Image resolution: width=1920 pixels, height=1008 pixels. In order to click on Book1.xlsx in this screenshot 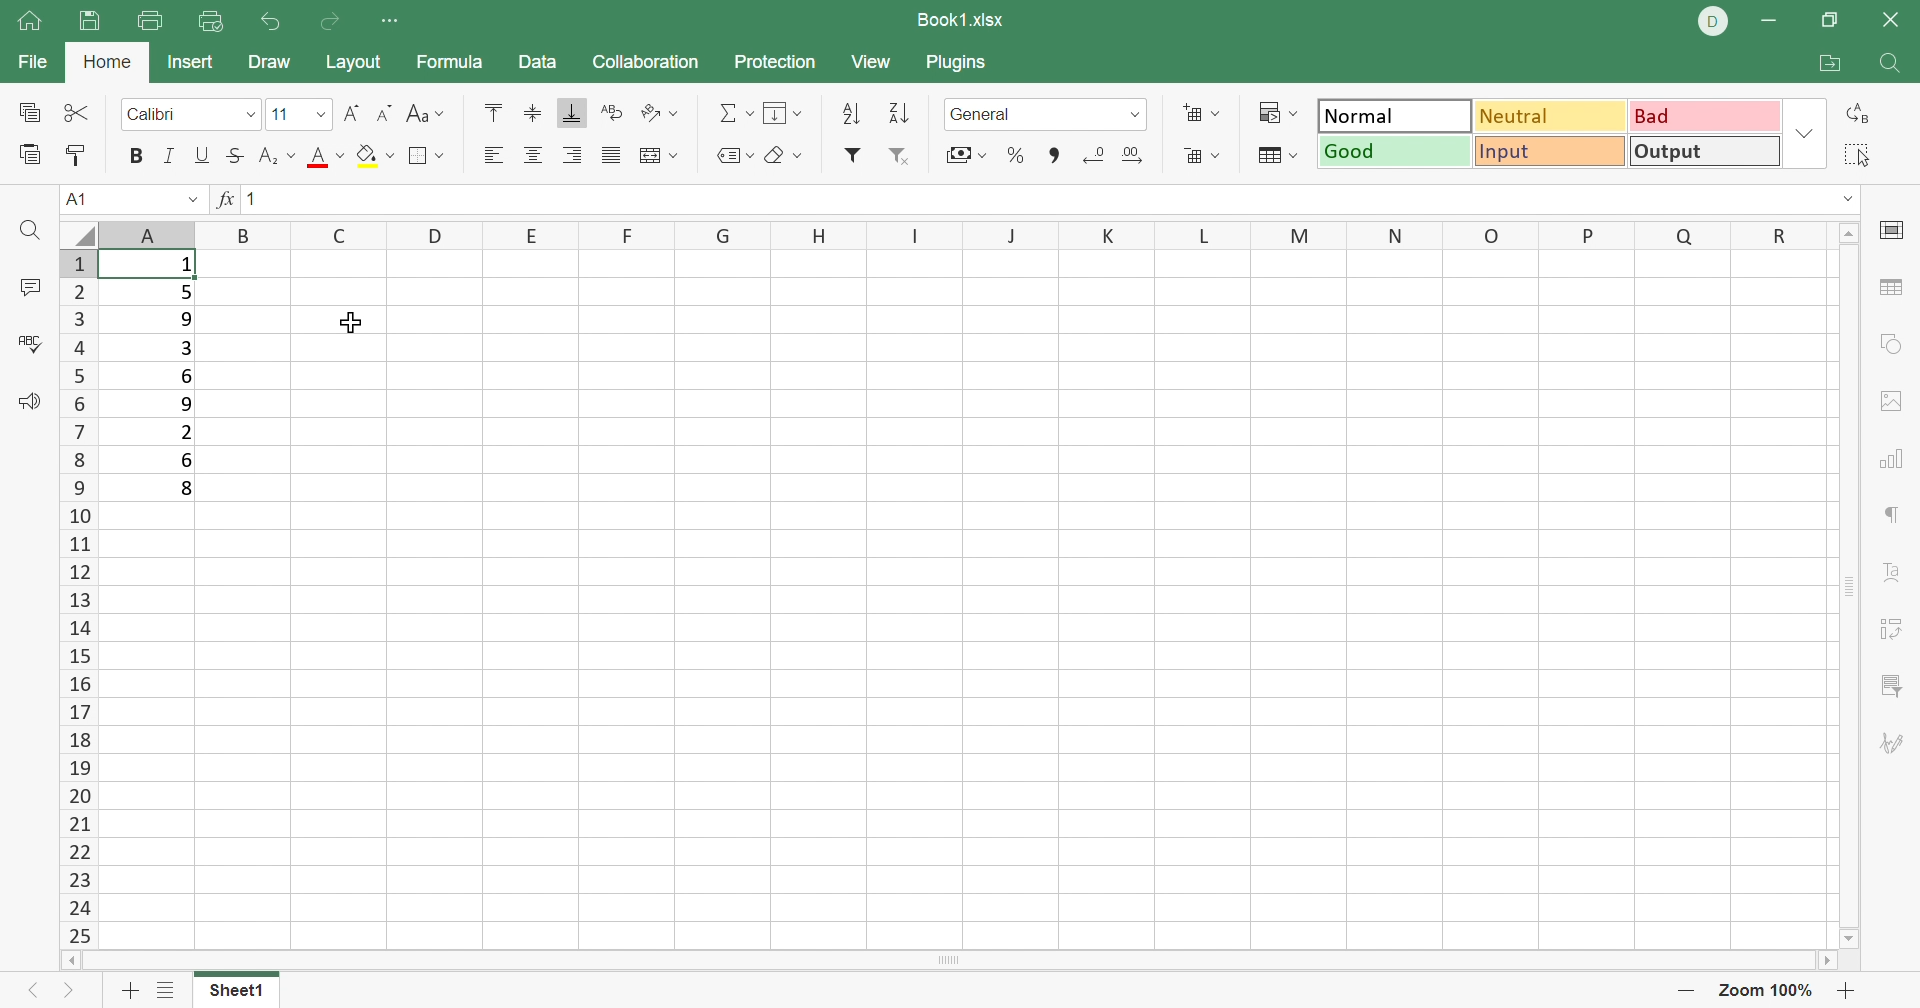, I will do `click(961, 17)`.